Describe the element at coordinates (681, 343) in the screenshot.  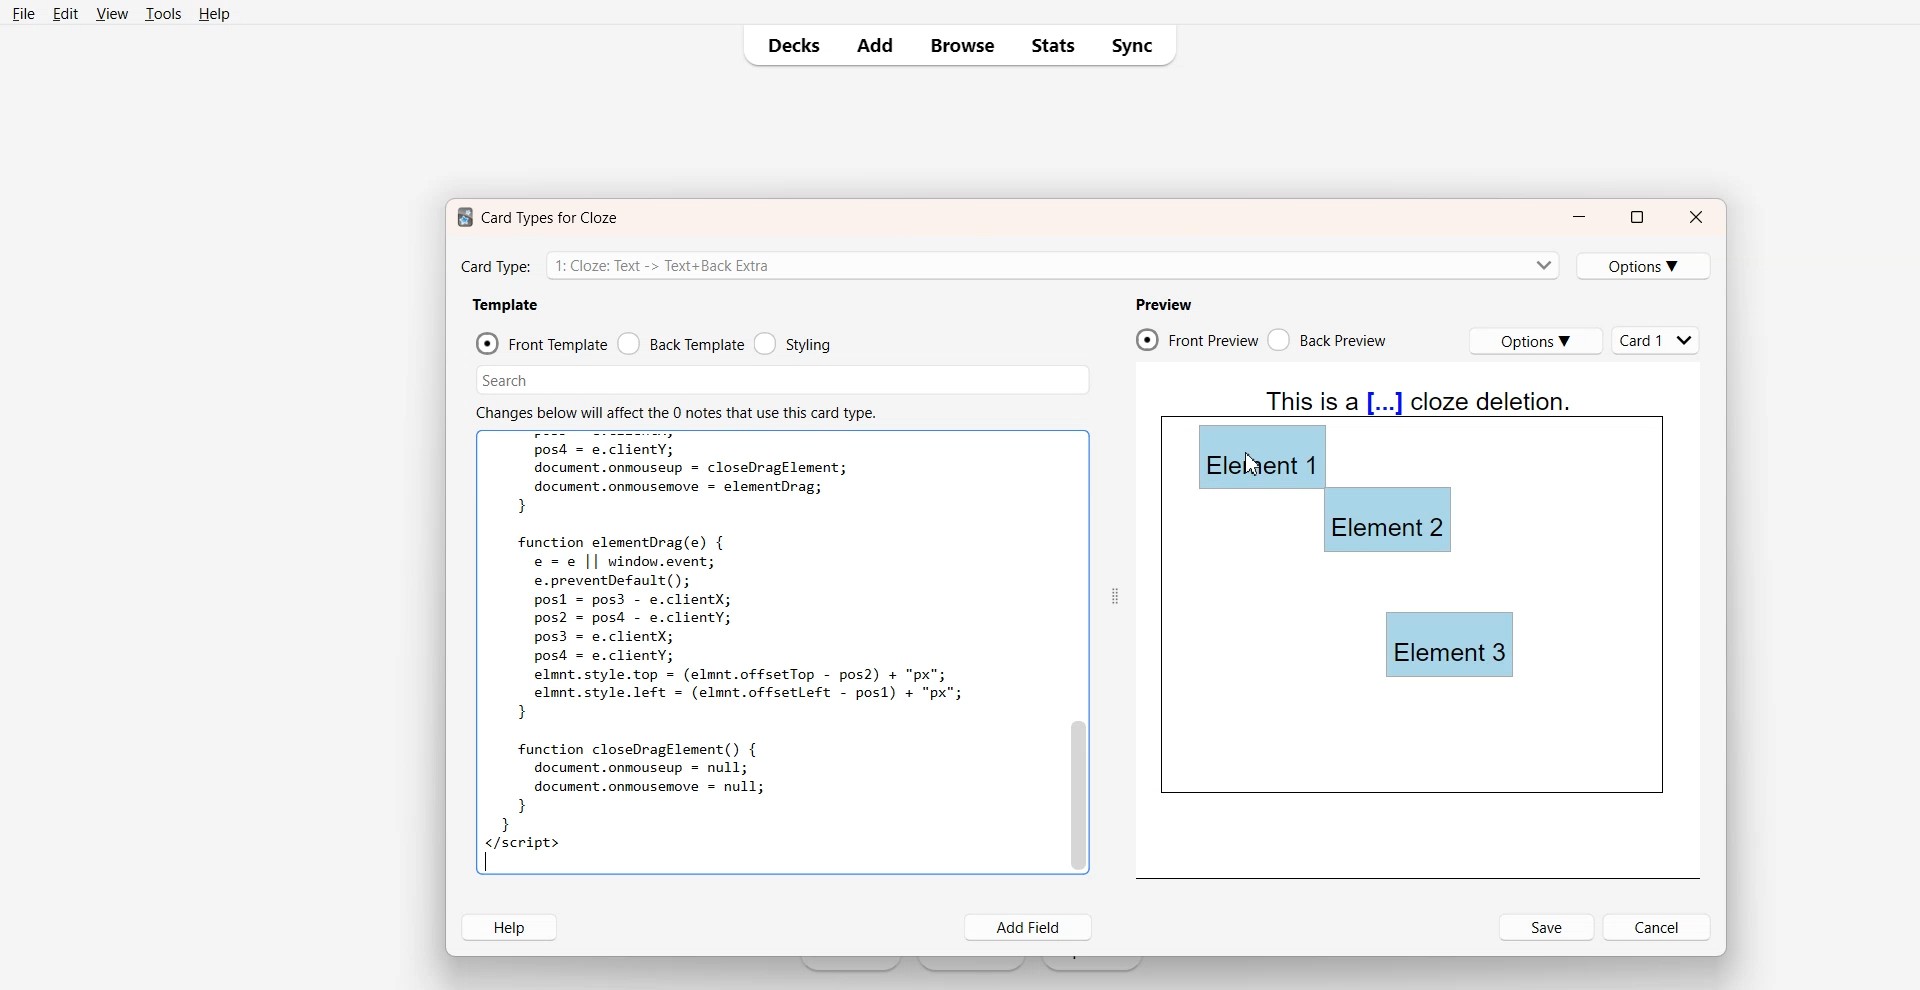
I see `Back Template` at that location.